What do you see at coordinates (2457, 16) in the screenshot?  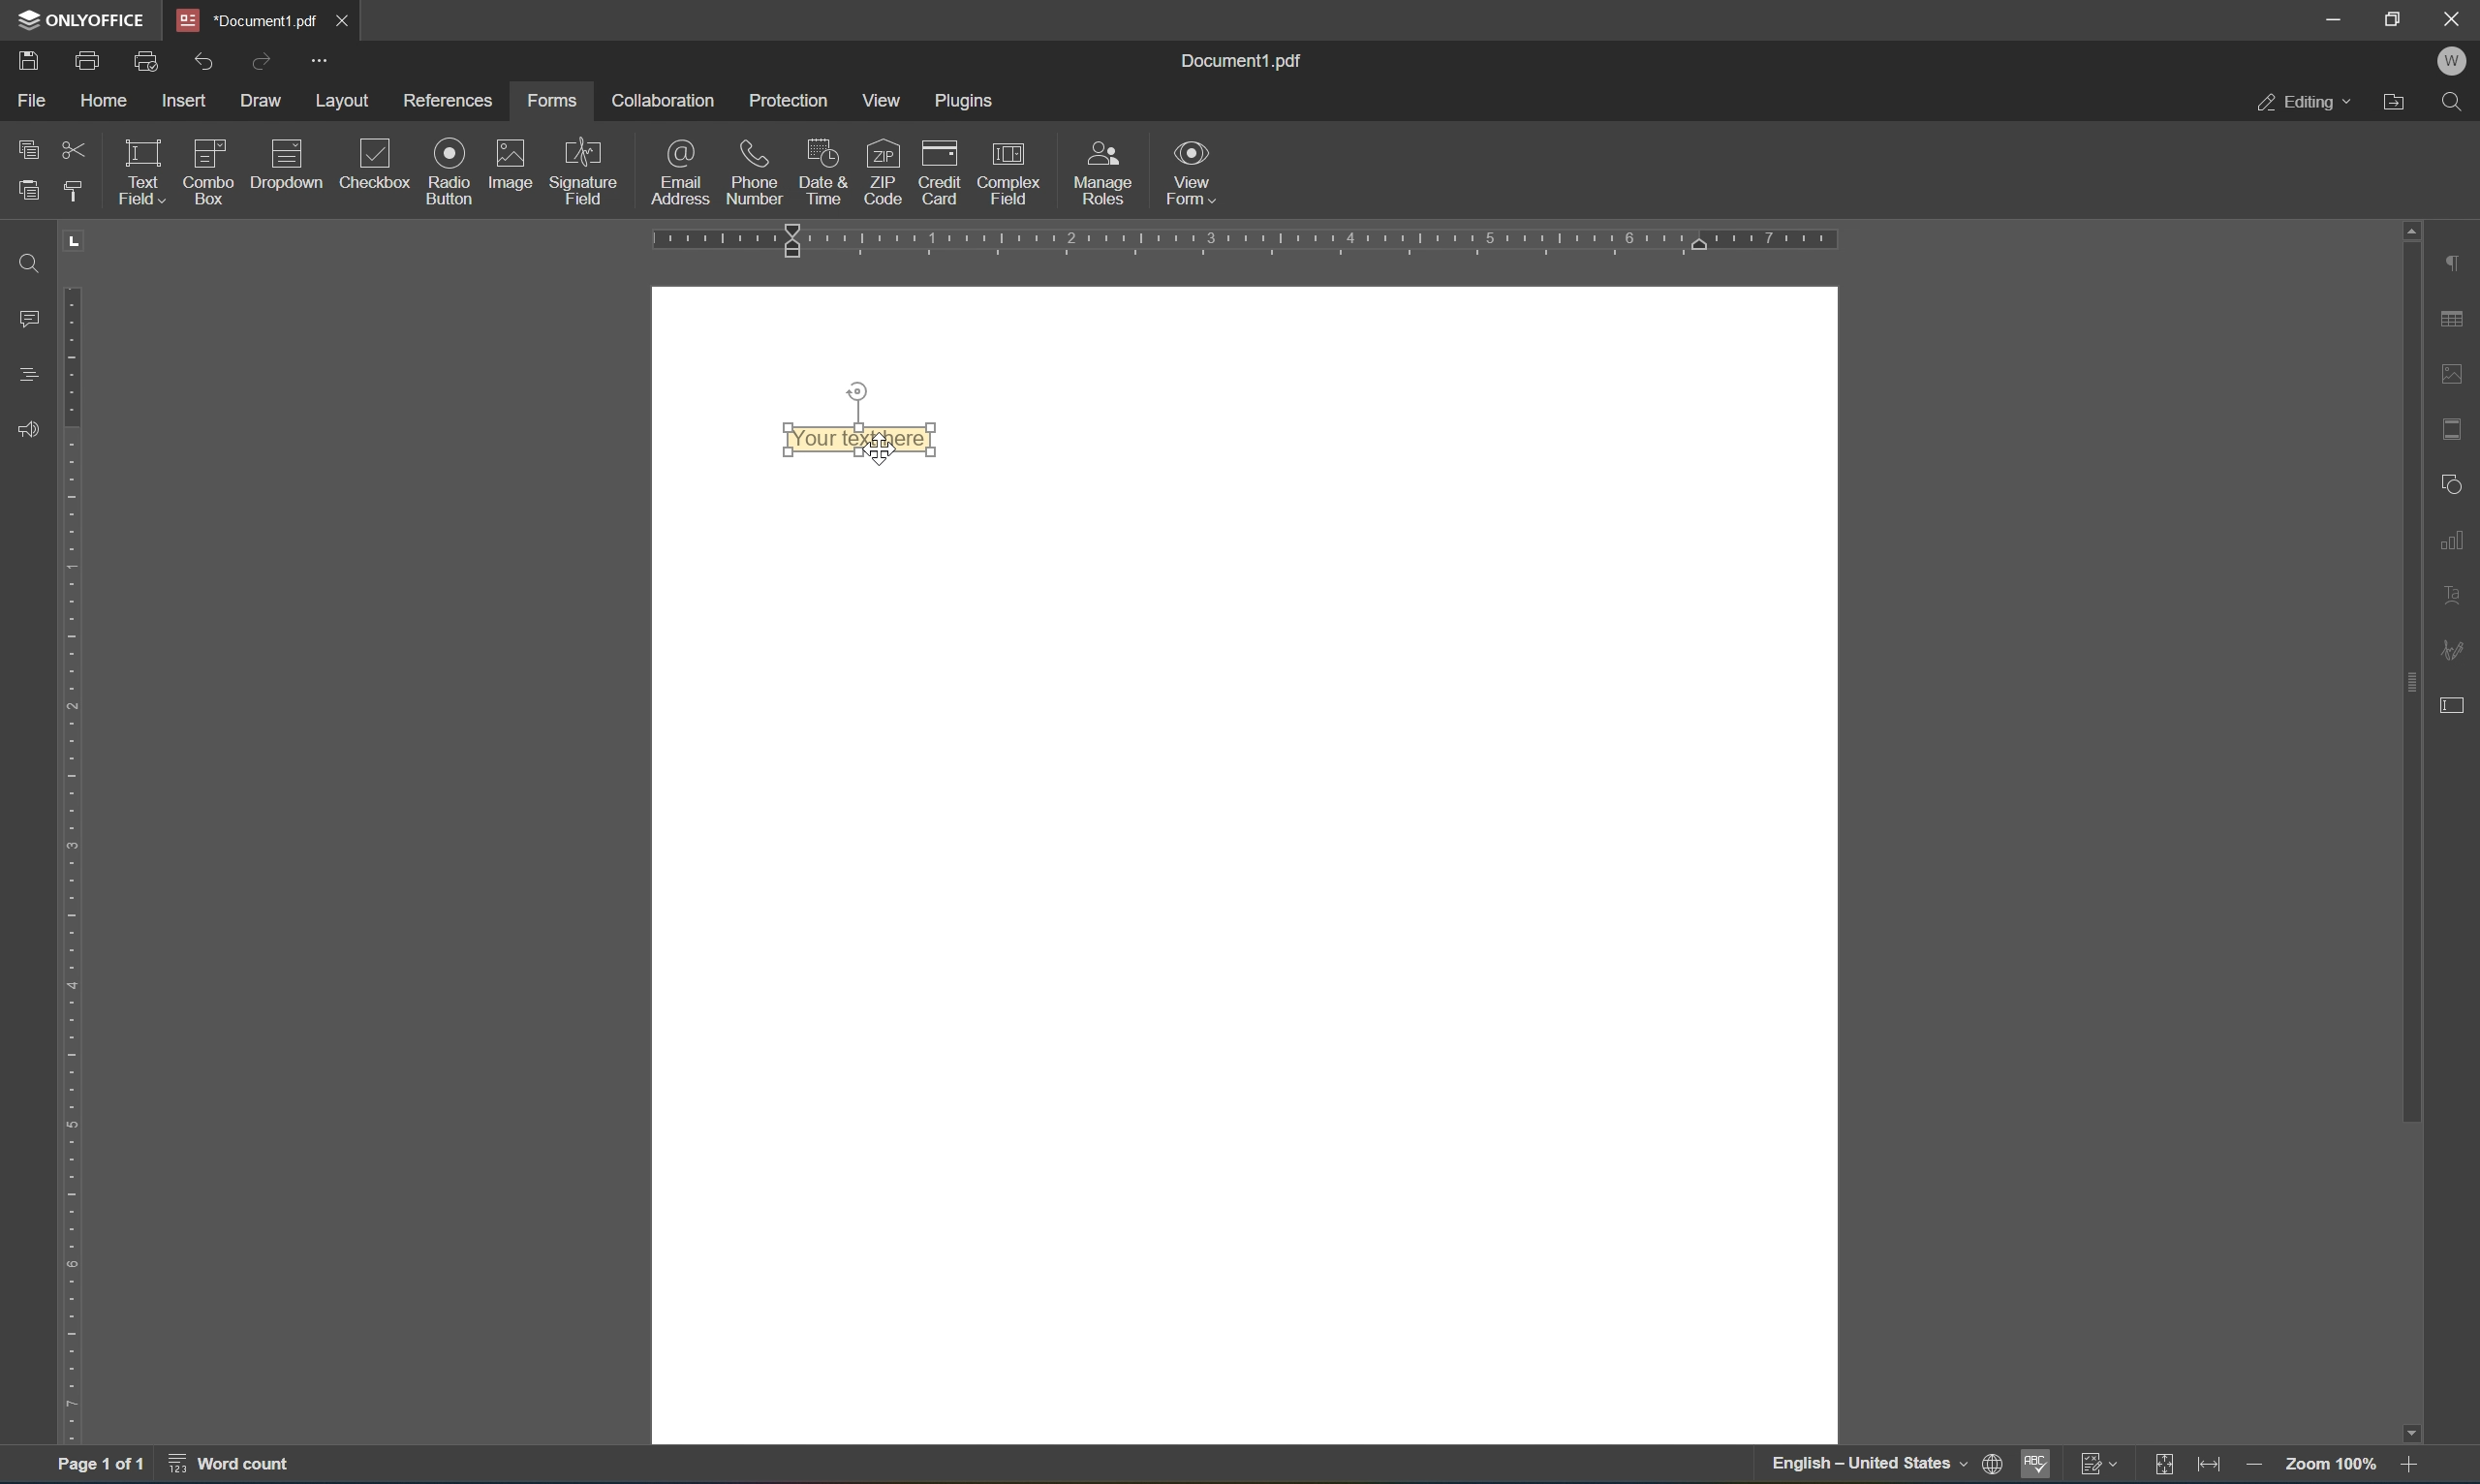 I see `close` at bounding box center [2457, 16].